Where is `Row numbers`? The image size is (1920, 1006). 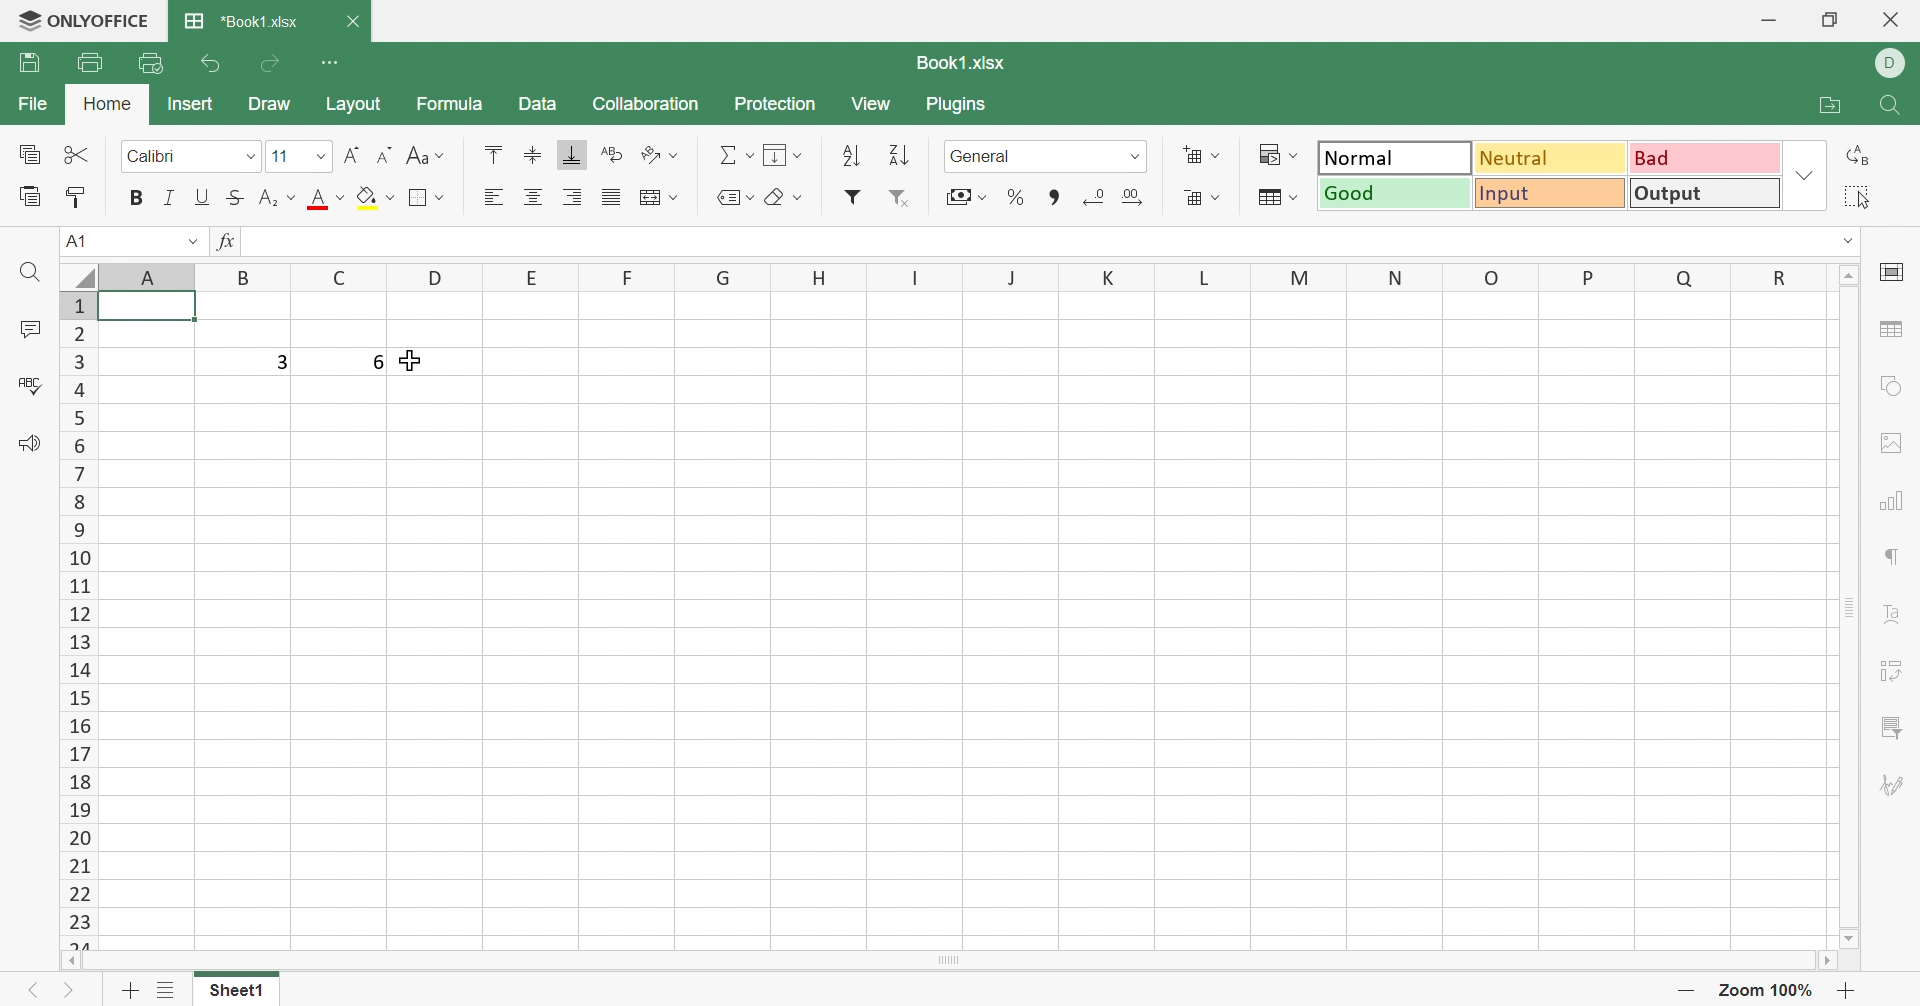
Row numbers is located at coordinates (78, 623).